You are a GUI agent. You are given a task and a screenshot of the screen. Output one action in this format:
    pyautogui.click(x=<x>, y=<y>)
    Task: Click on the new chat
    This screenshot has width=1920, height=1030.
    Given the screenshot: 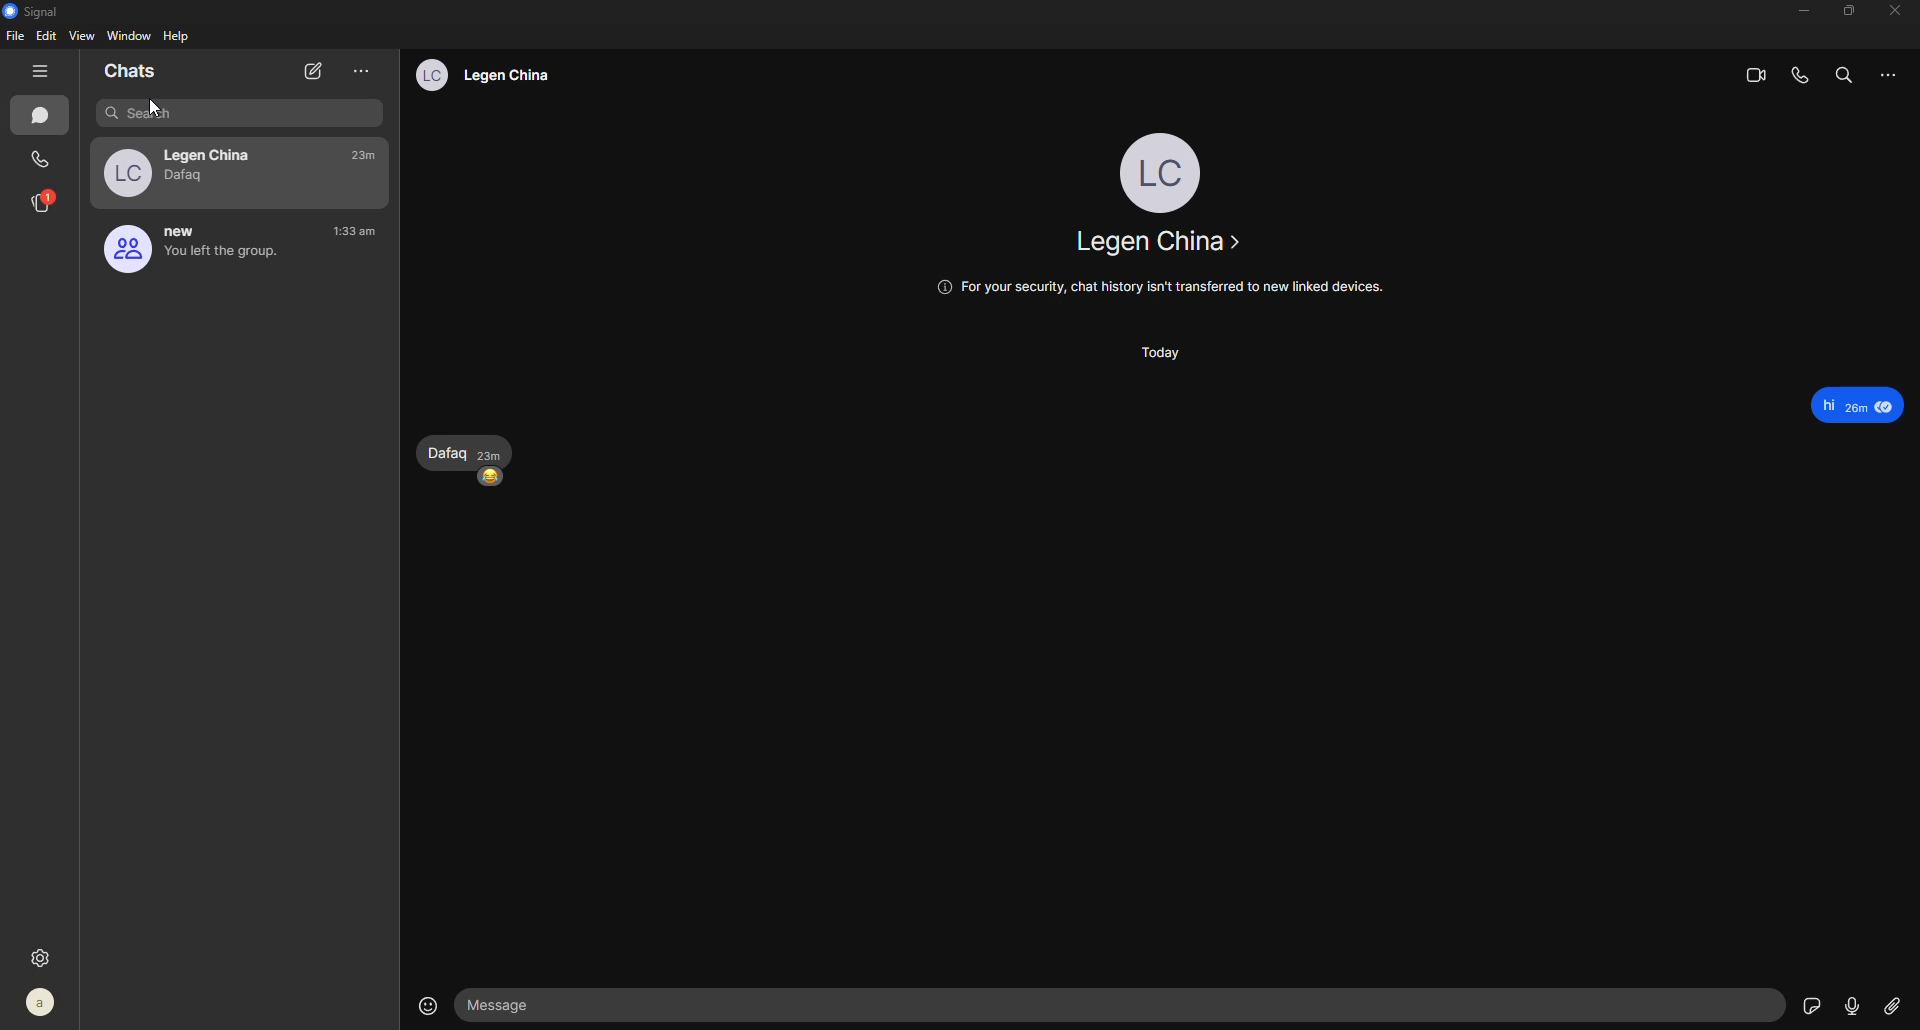 What is the action you would take?
    pyautogui.click(x=314, y=72)
    